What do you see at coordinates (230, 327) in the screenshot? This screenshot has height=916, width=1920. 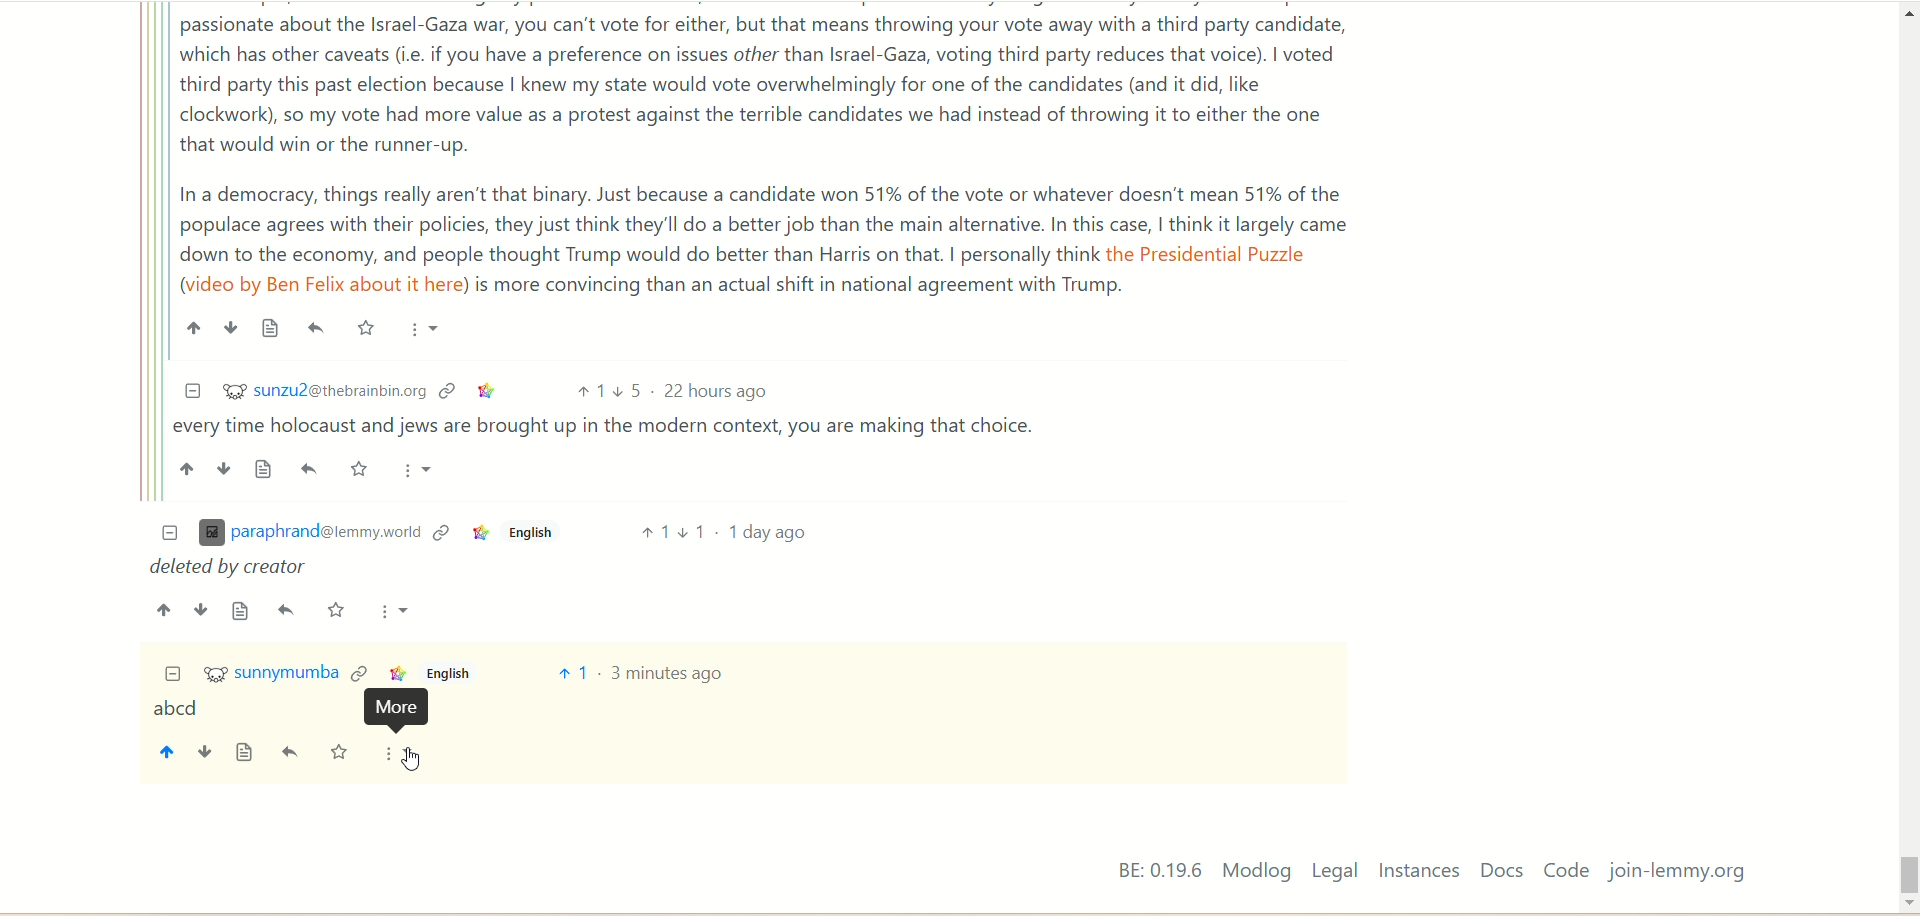 I see `Downvote` at bounding box center [230, 327].